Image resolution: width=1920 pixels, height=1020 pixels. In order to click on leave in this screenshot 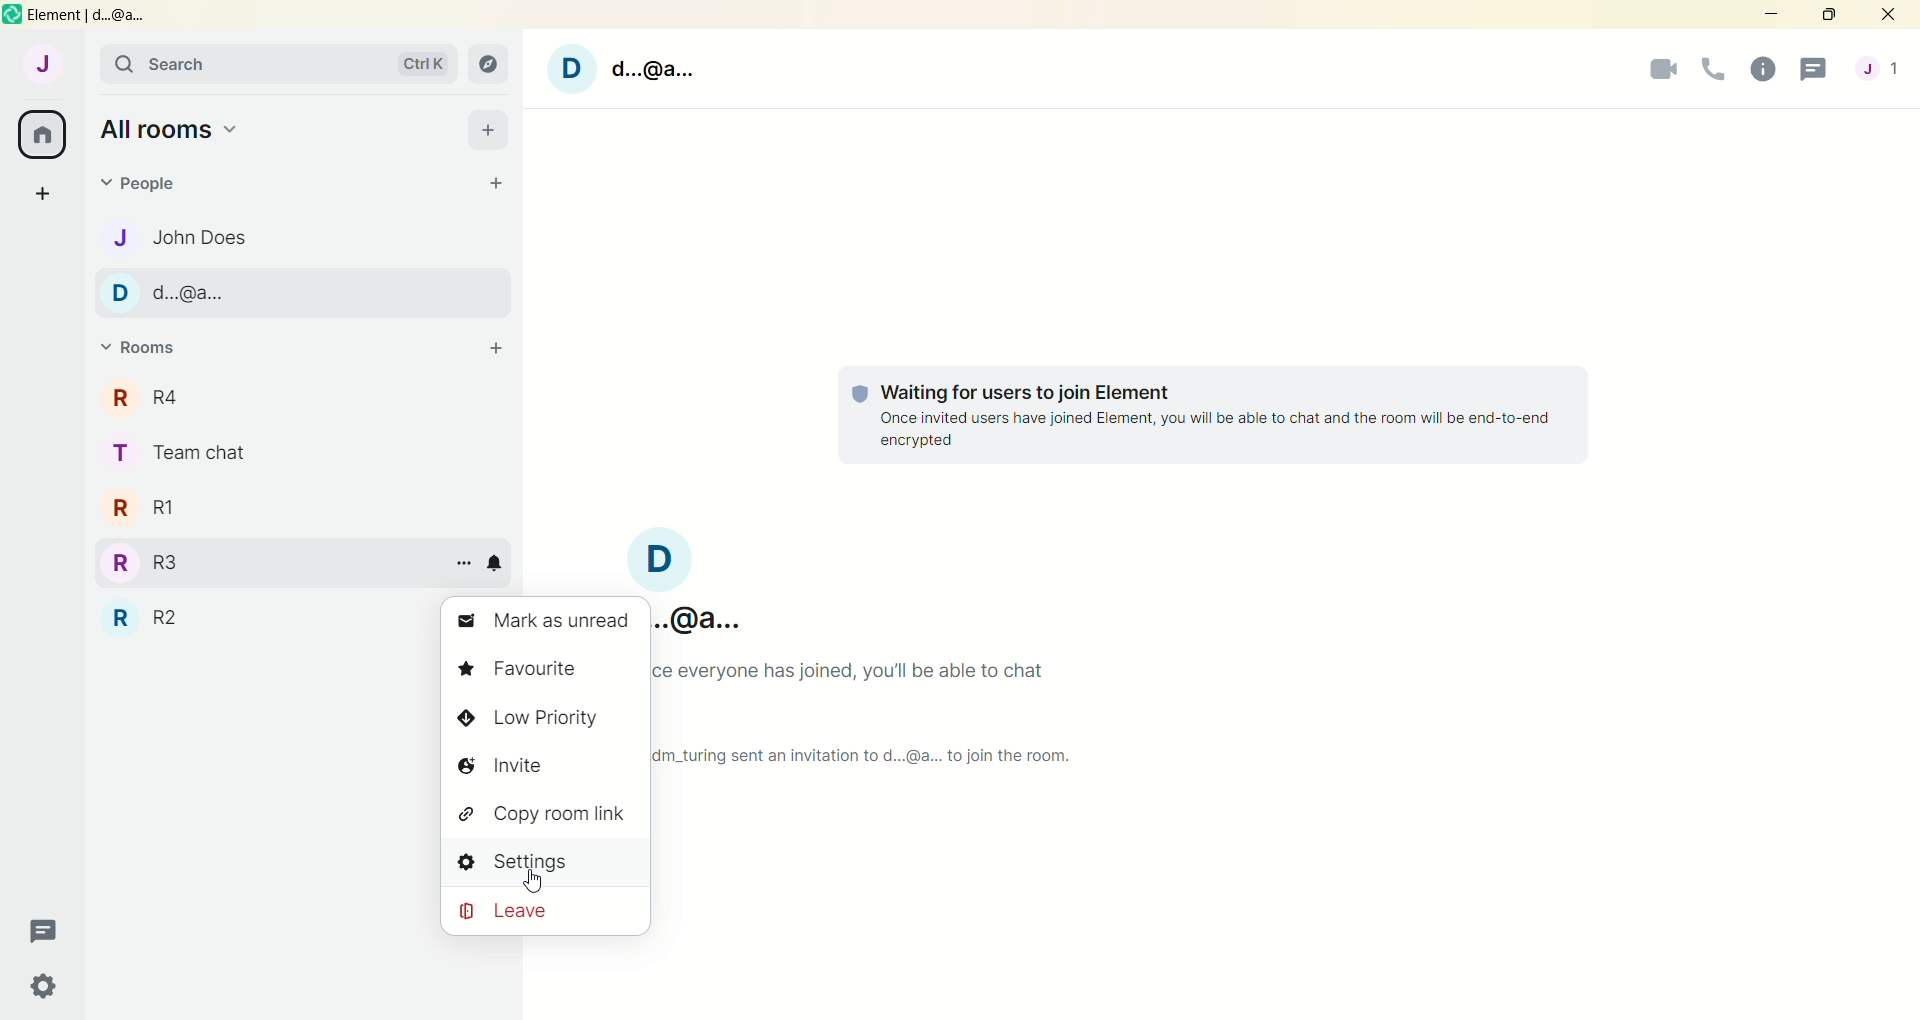, I will do `click(545, 909)`.